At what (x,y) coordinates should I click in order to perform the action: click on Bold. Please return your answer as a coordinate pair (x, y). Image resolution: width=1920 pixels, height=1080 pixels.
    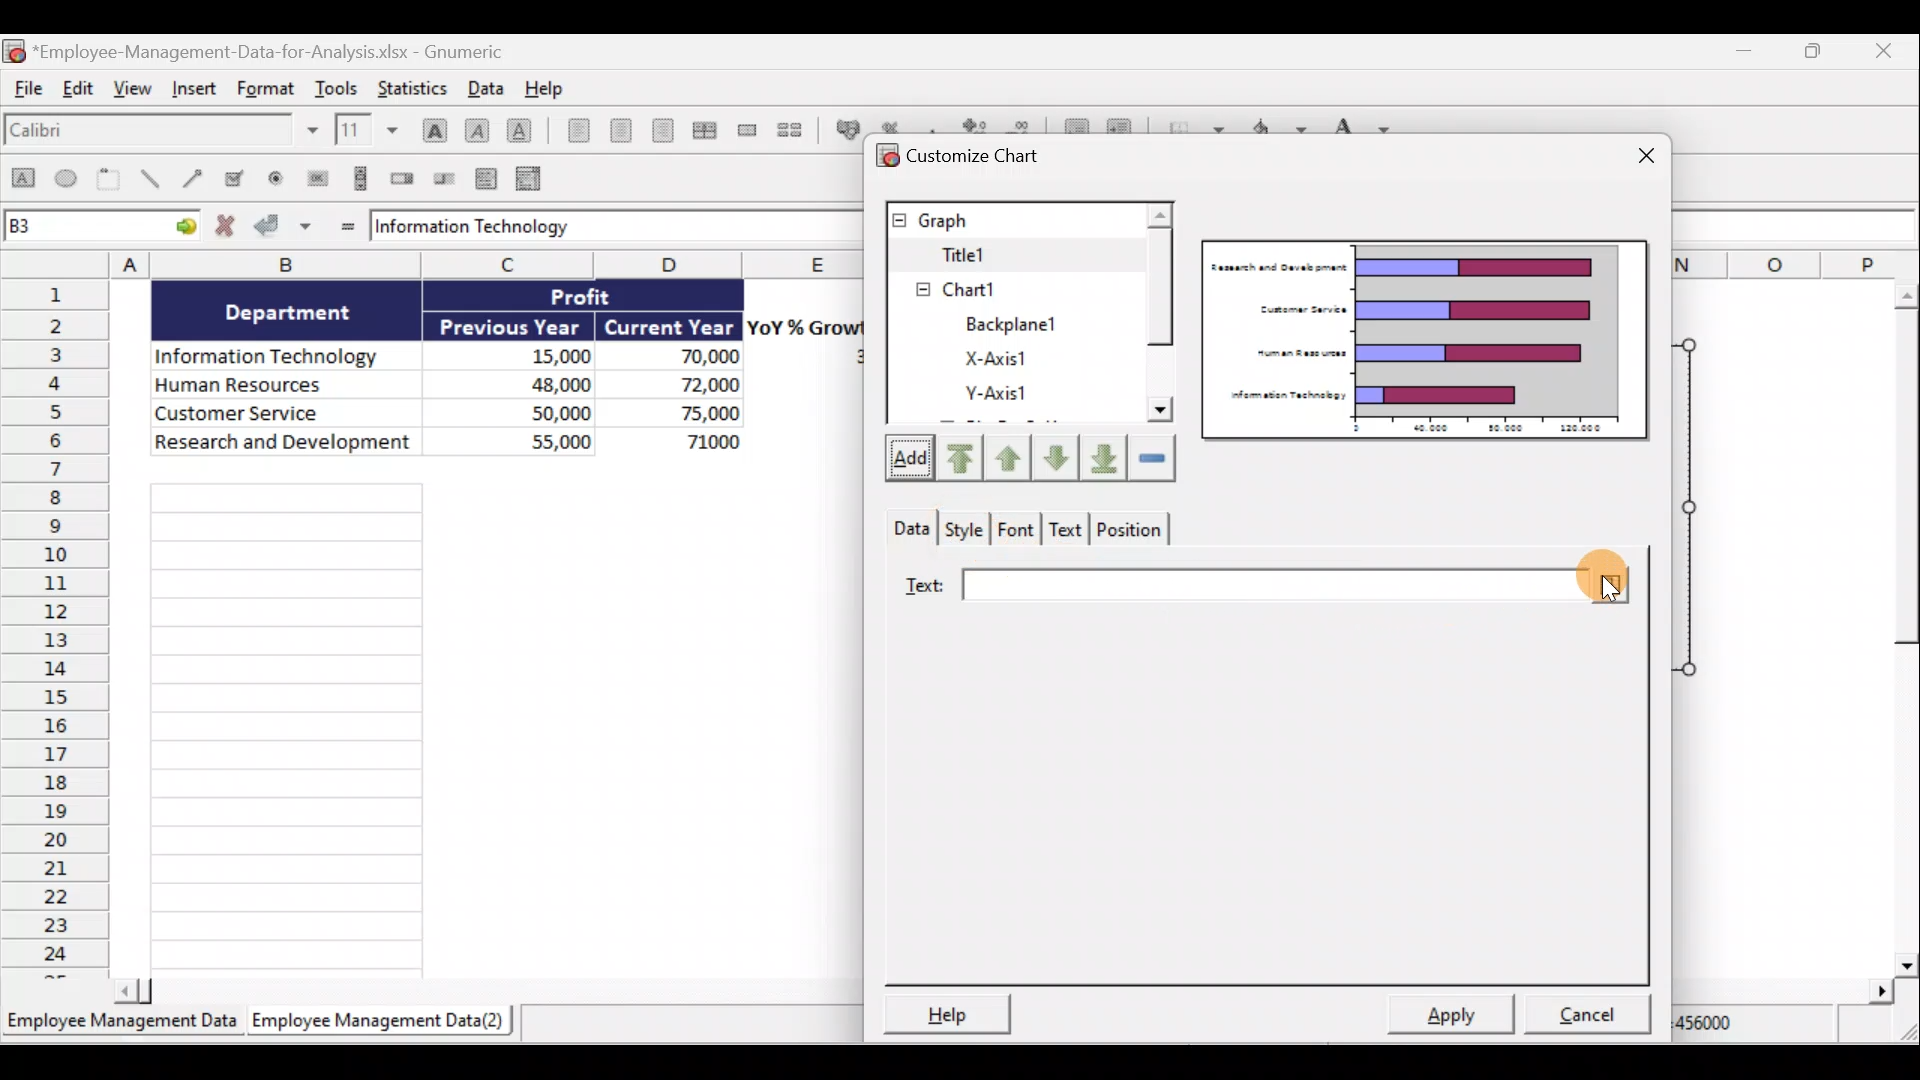
    Looking at the image, I should click on (431, 123).